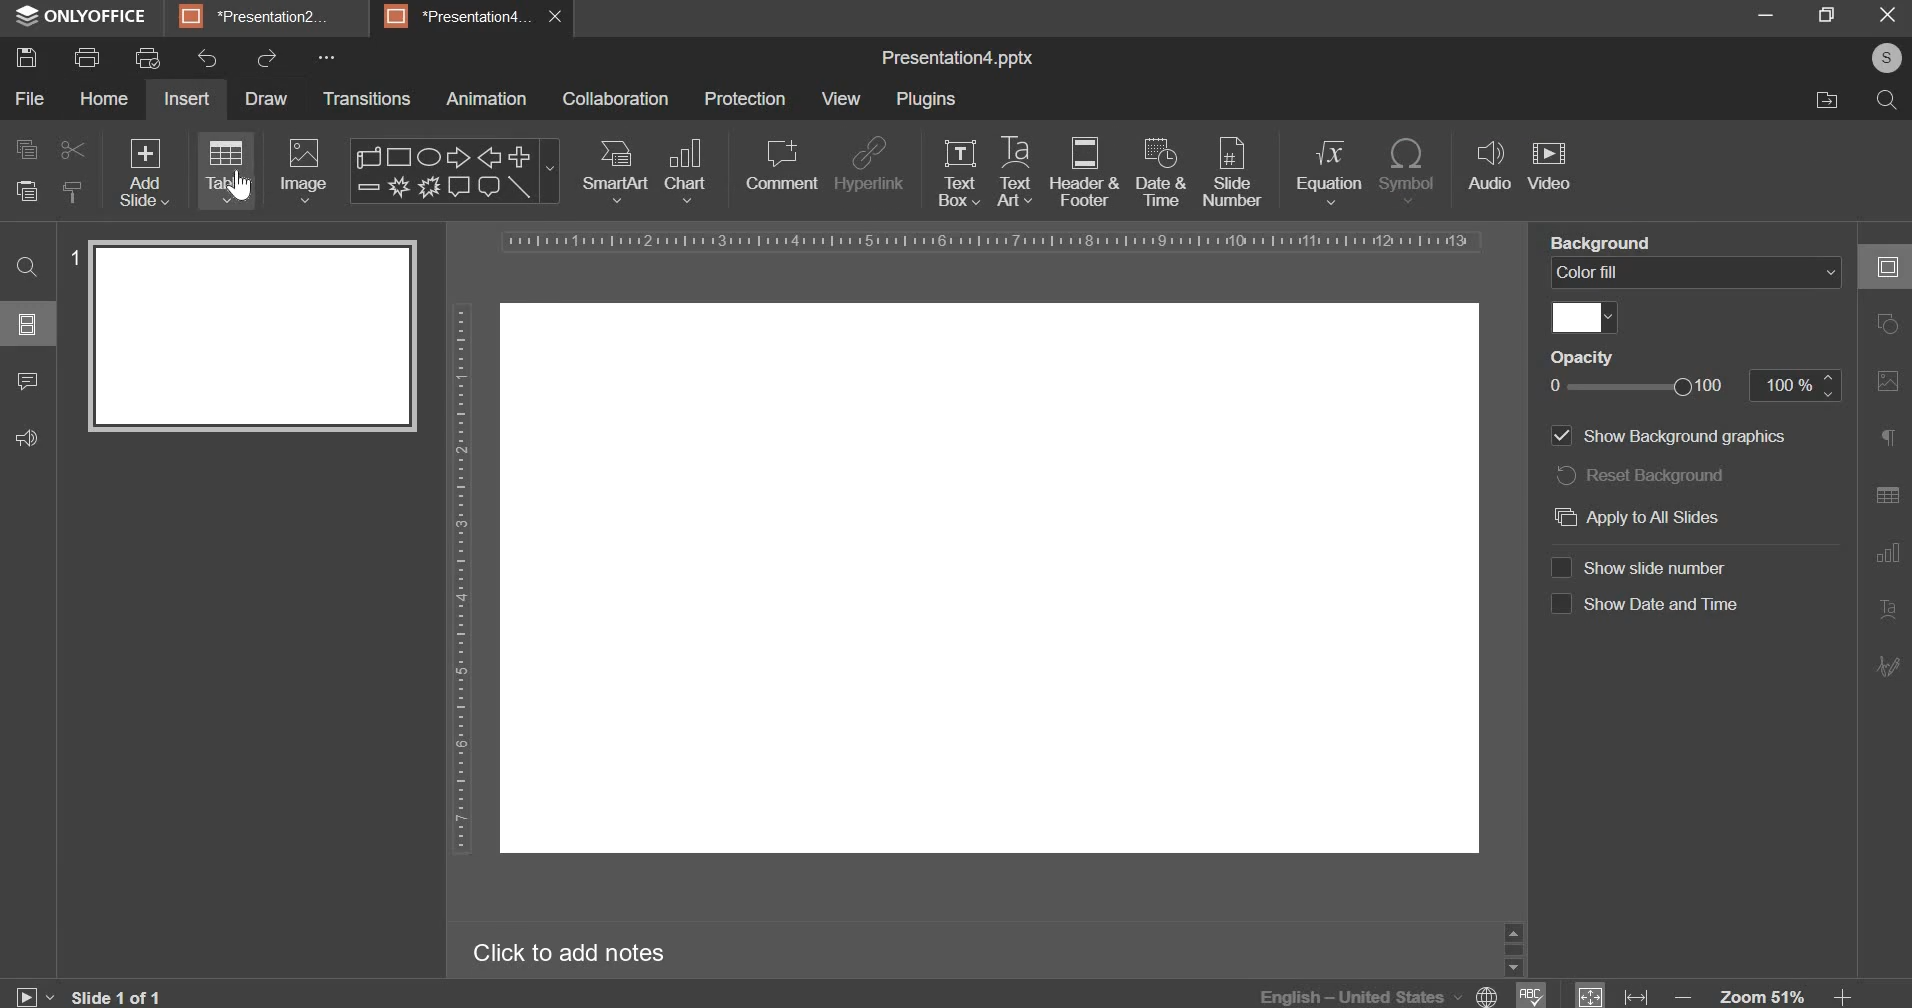 This screenshot has height=1008, width=1912. Describe the element at coordinates (1587, 319) in the screenshot. I see `fill color` at that location.